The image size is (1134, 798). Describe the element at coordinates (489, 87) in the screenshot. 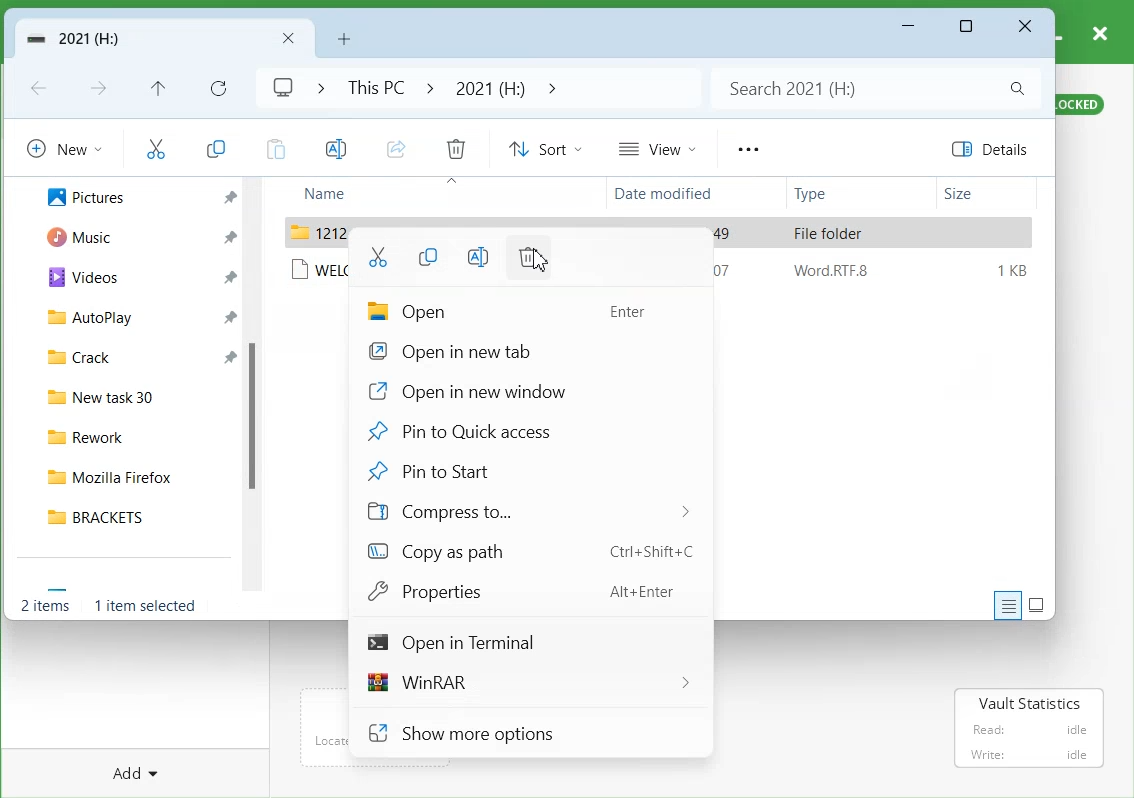

I see `2021 (H:)` at that location.